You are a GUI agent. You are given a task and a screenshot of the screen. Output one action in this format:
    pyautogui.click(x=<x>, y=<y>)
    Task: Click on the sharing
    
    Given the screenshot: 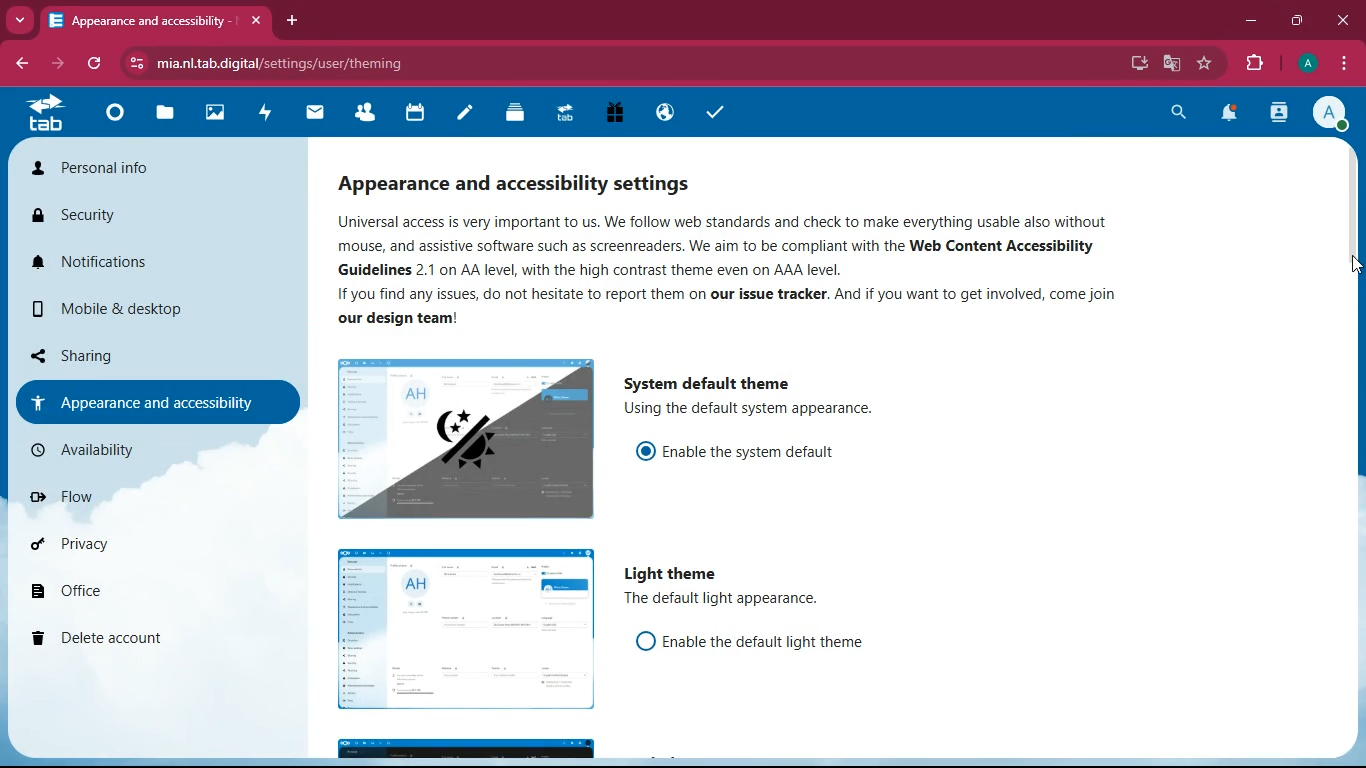 What is the action you would take?
    pyautogui.click(x=122, y=355)
    